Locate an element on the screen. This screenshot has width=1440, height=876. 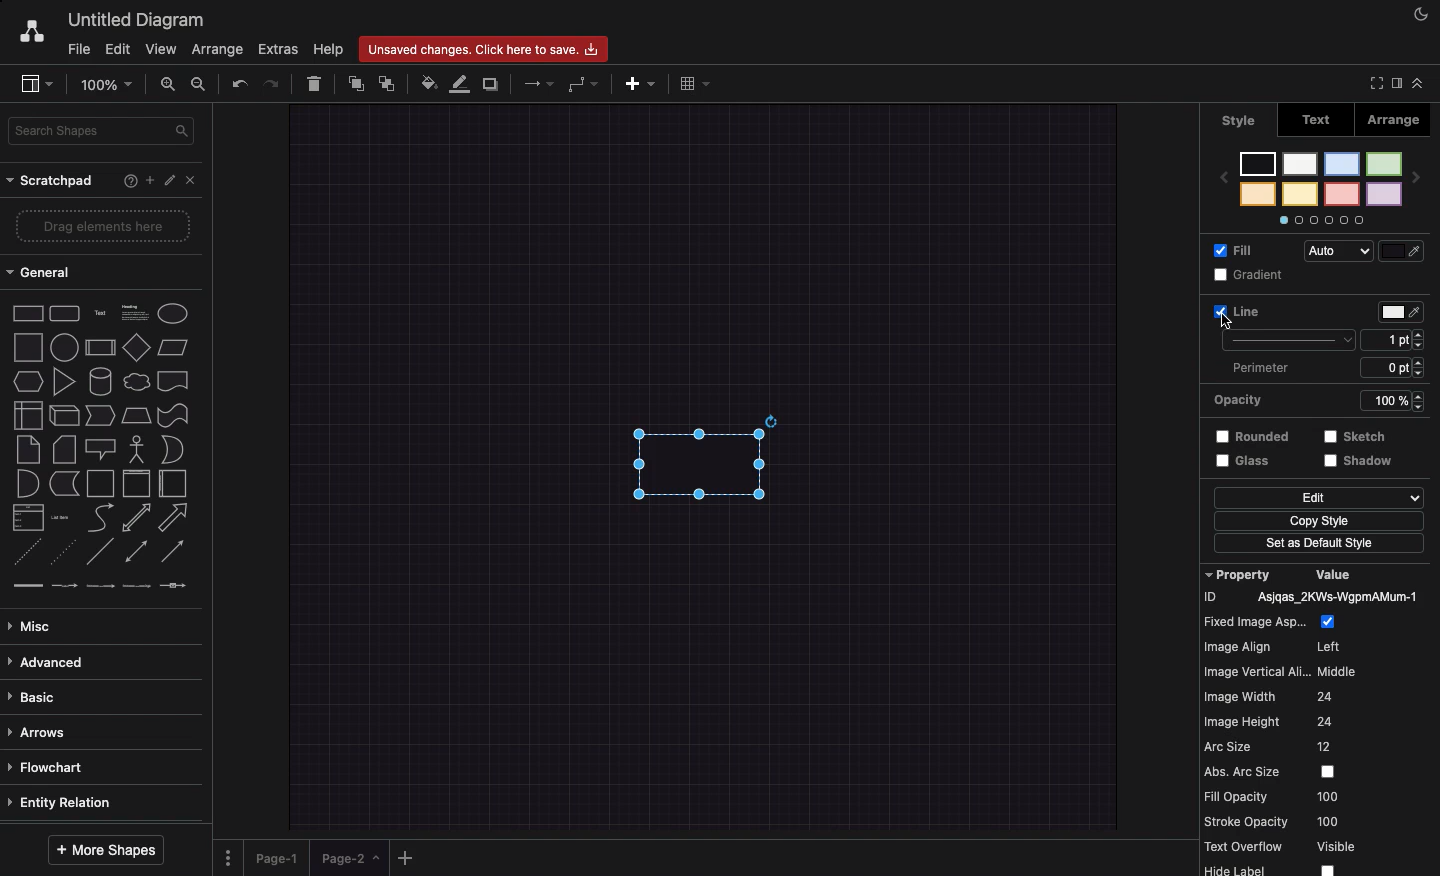
Help is located at coordinates (329, 49).